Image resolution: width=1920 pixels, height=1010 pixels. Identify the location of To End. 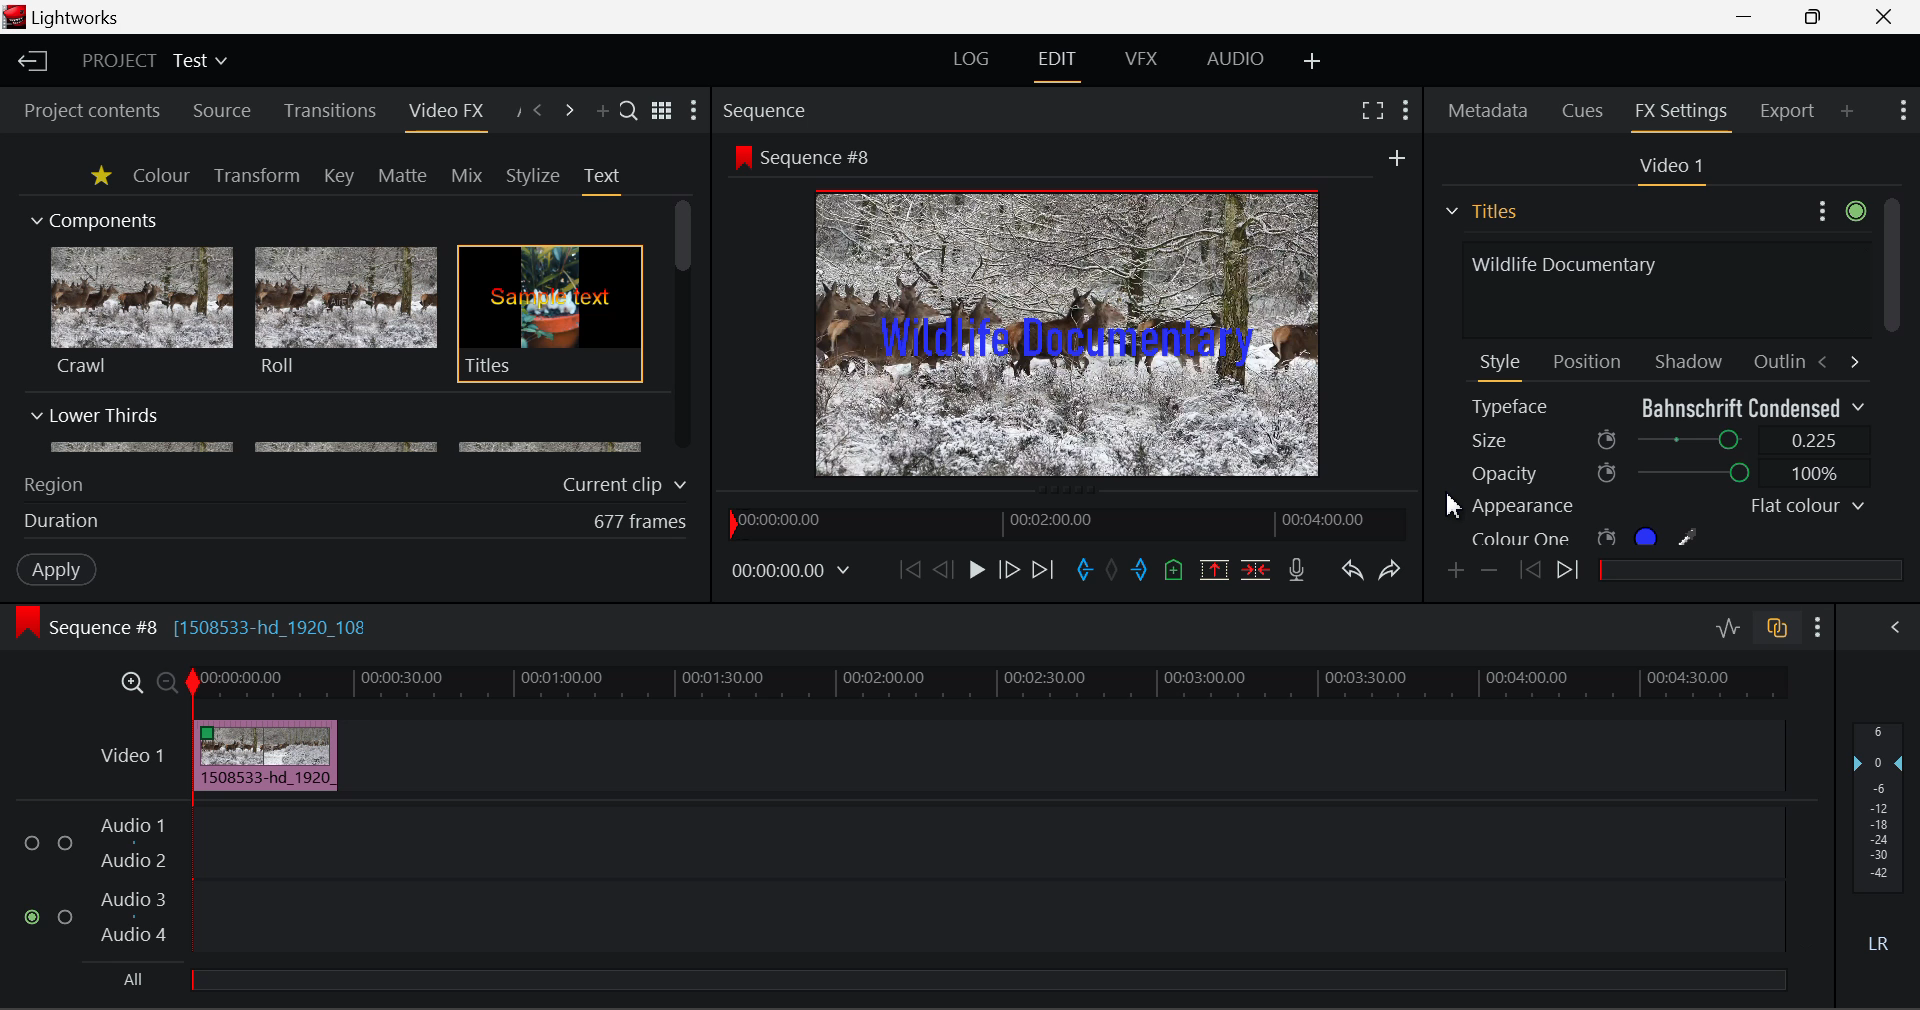
(1044, 573).